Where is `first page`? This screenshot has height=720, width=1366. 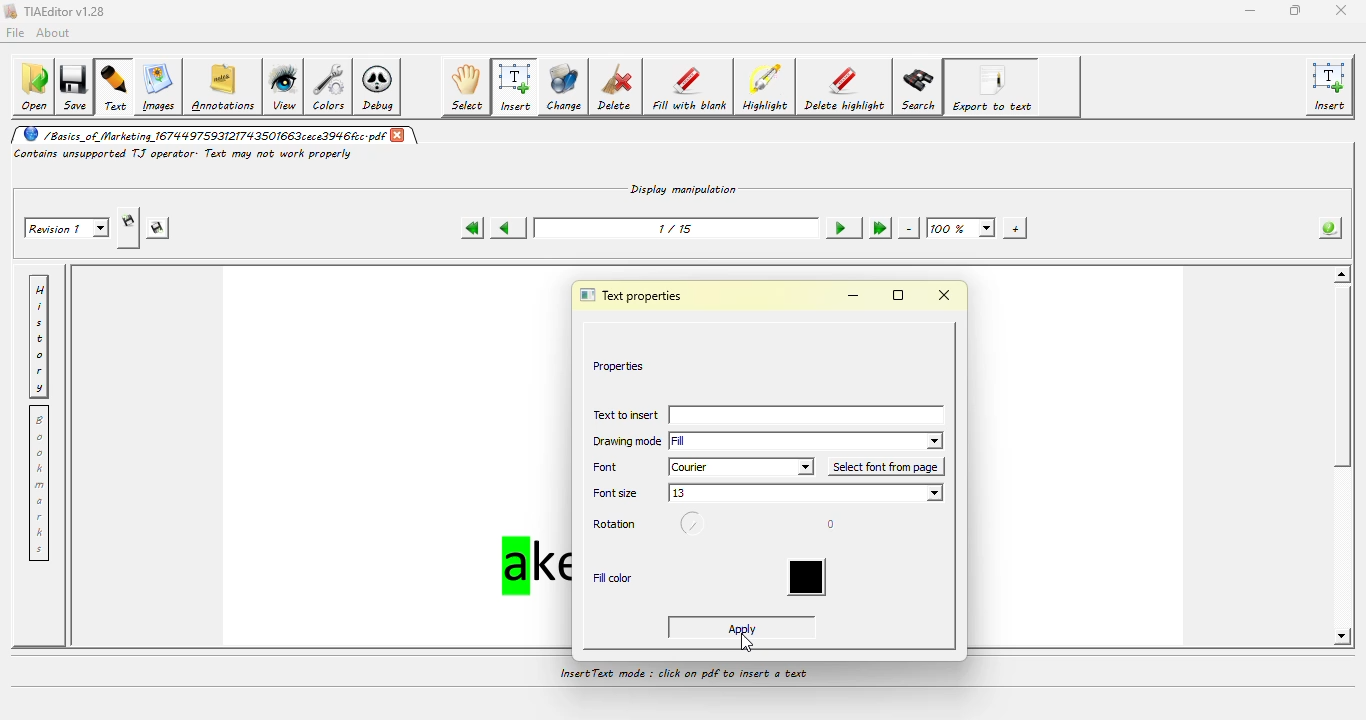 first page is located at coordinates (470, 228).